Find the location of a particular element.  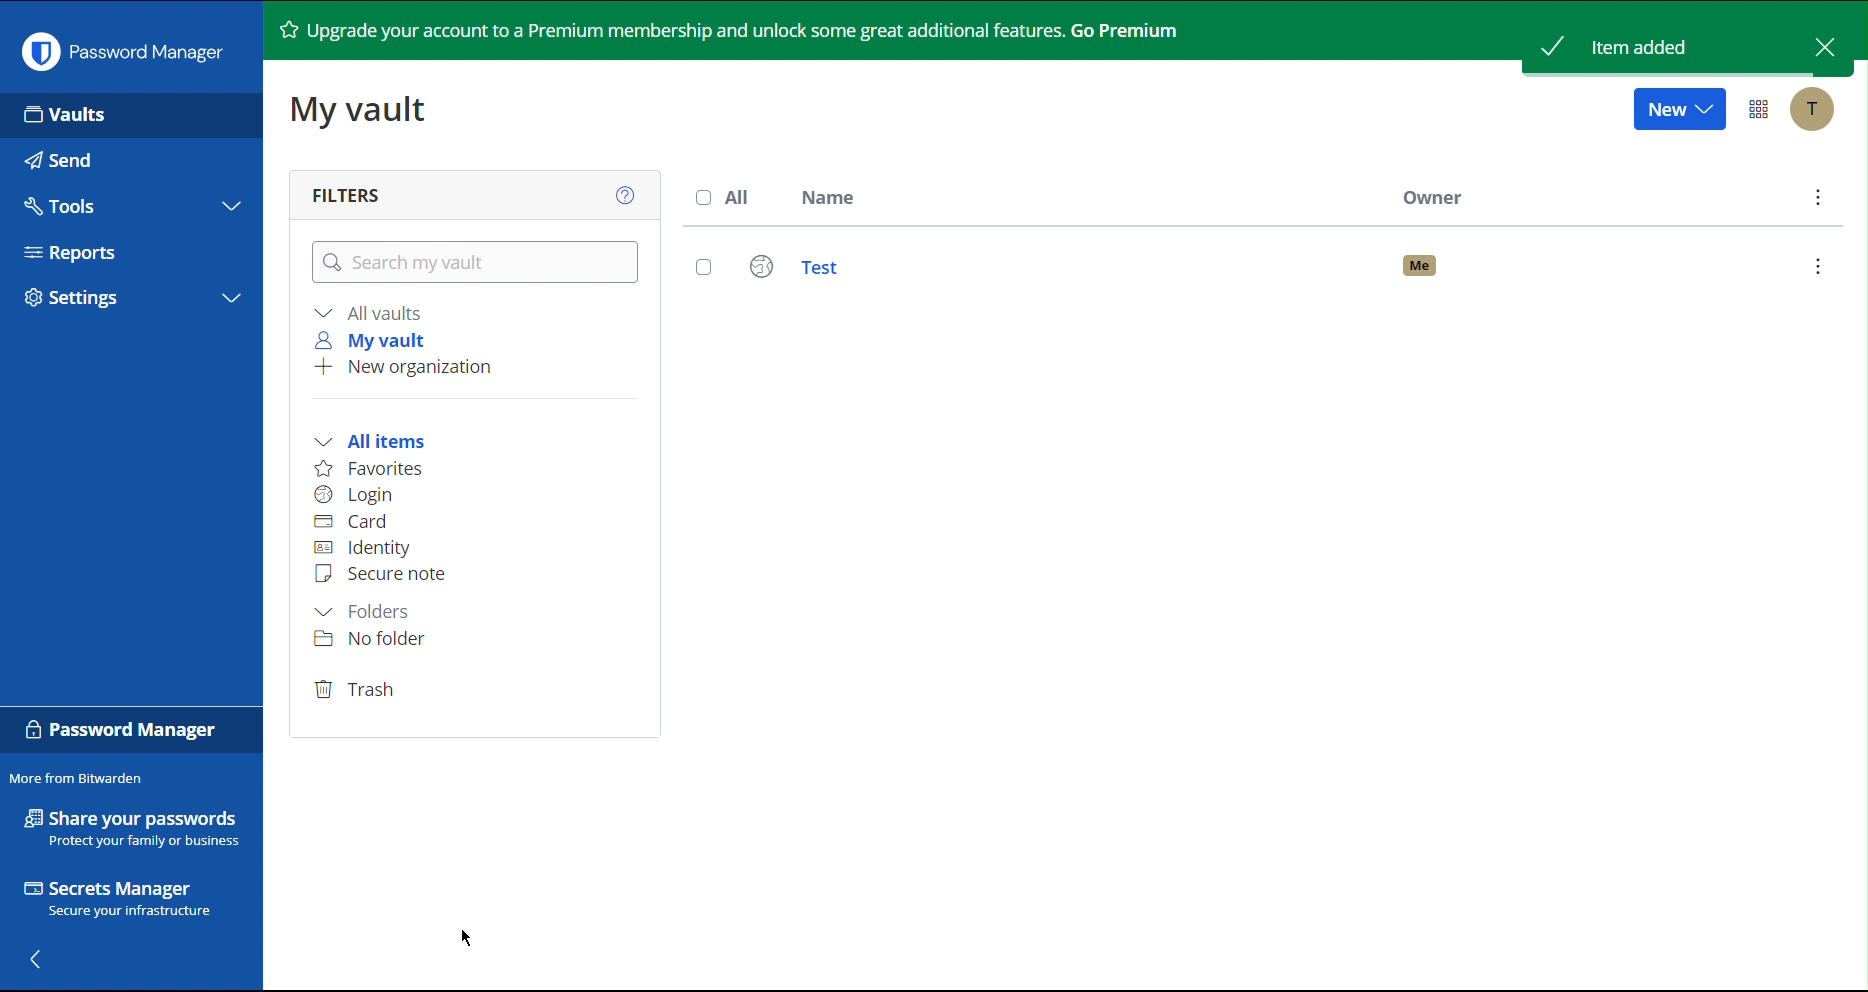

My vault is located at coordinates (366, 112).